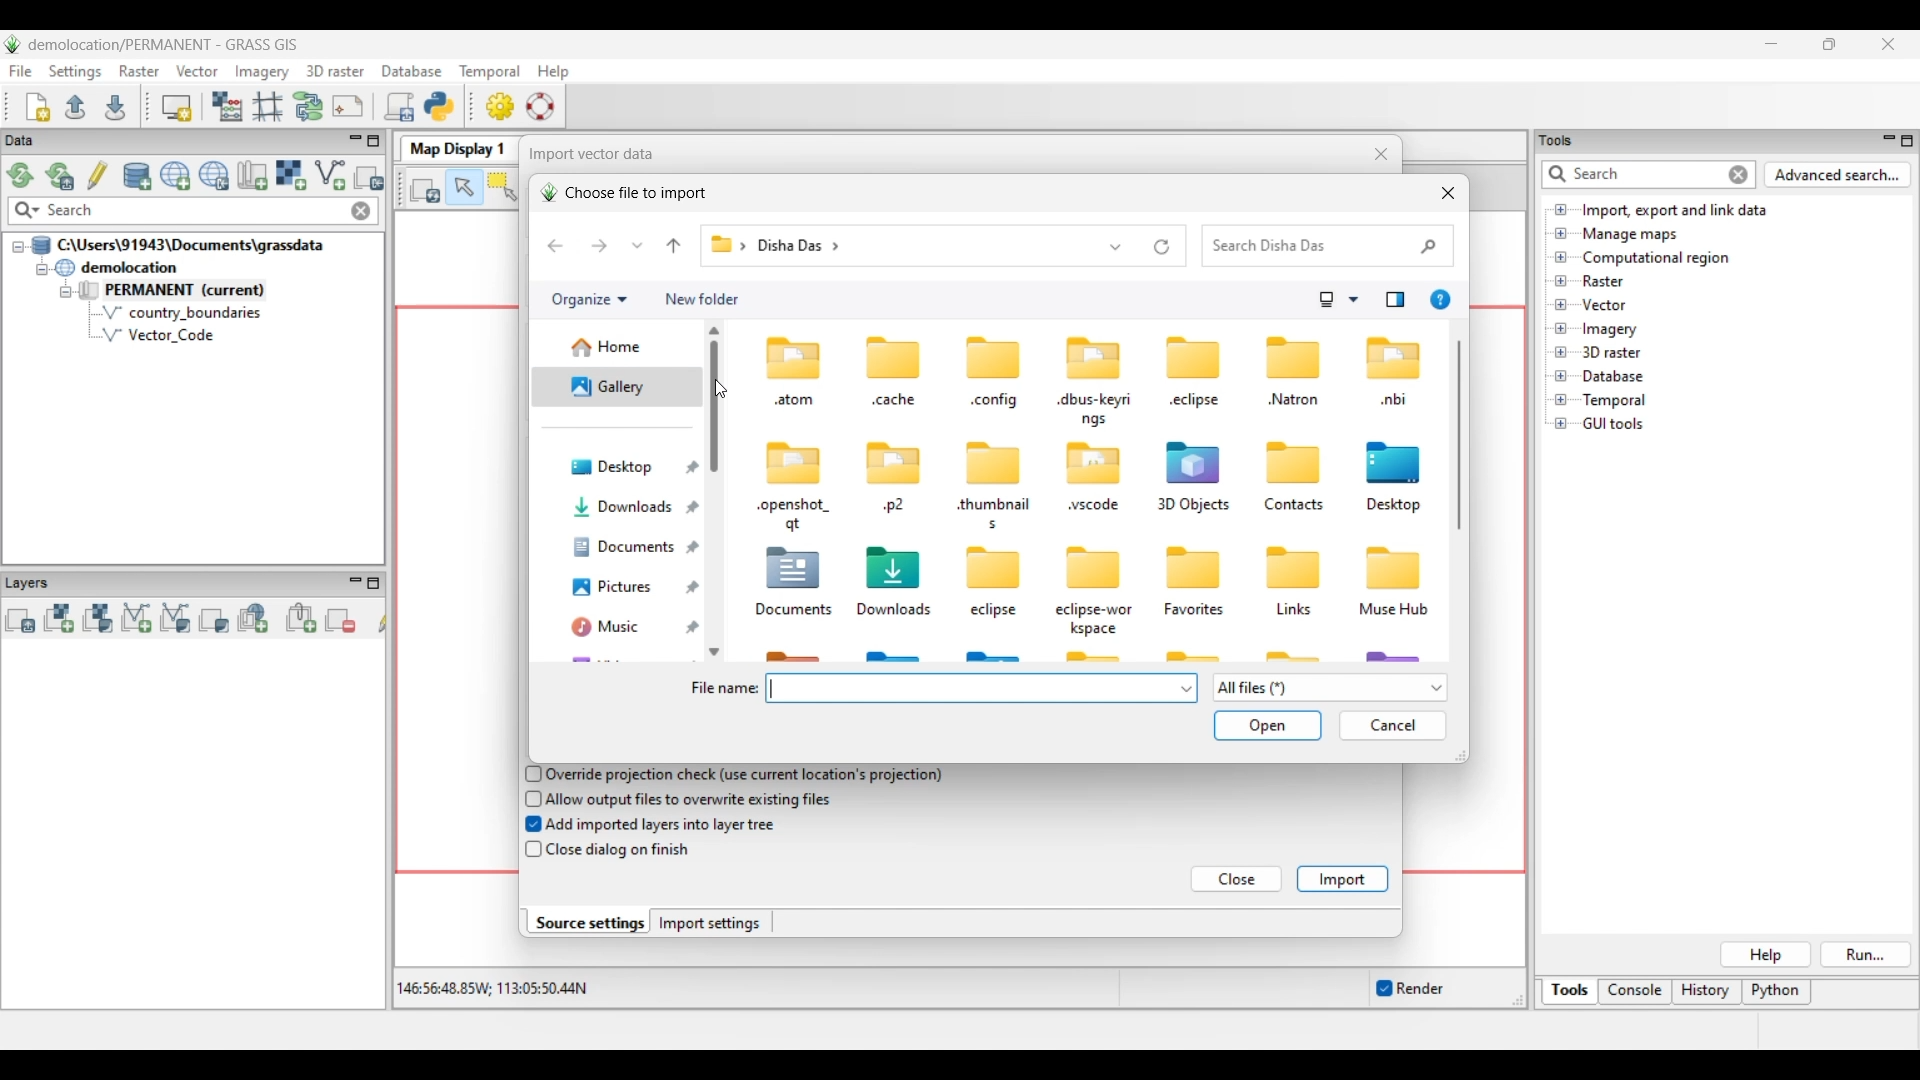 The width and height of the screenshot is (1920, 1080). What do you see at coordinates (638, 245) in the screenshot?
I see `Recent locations` at bounding box center [638, 245].